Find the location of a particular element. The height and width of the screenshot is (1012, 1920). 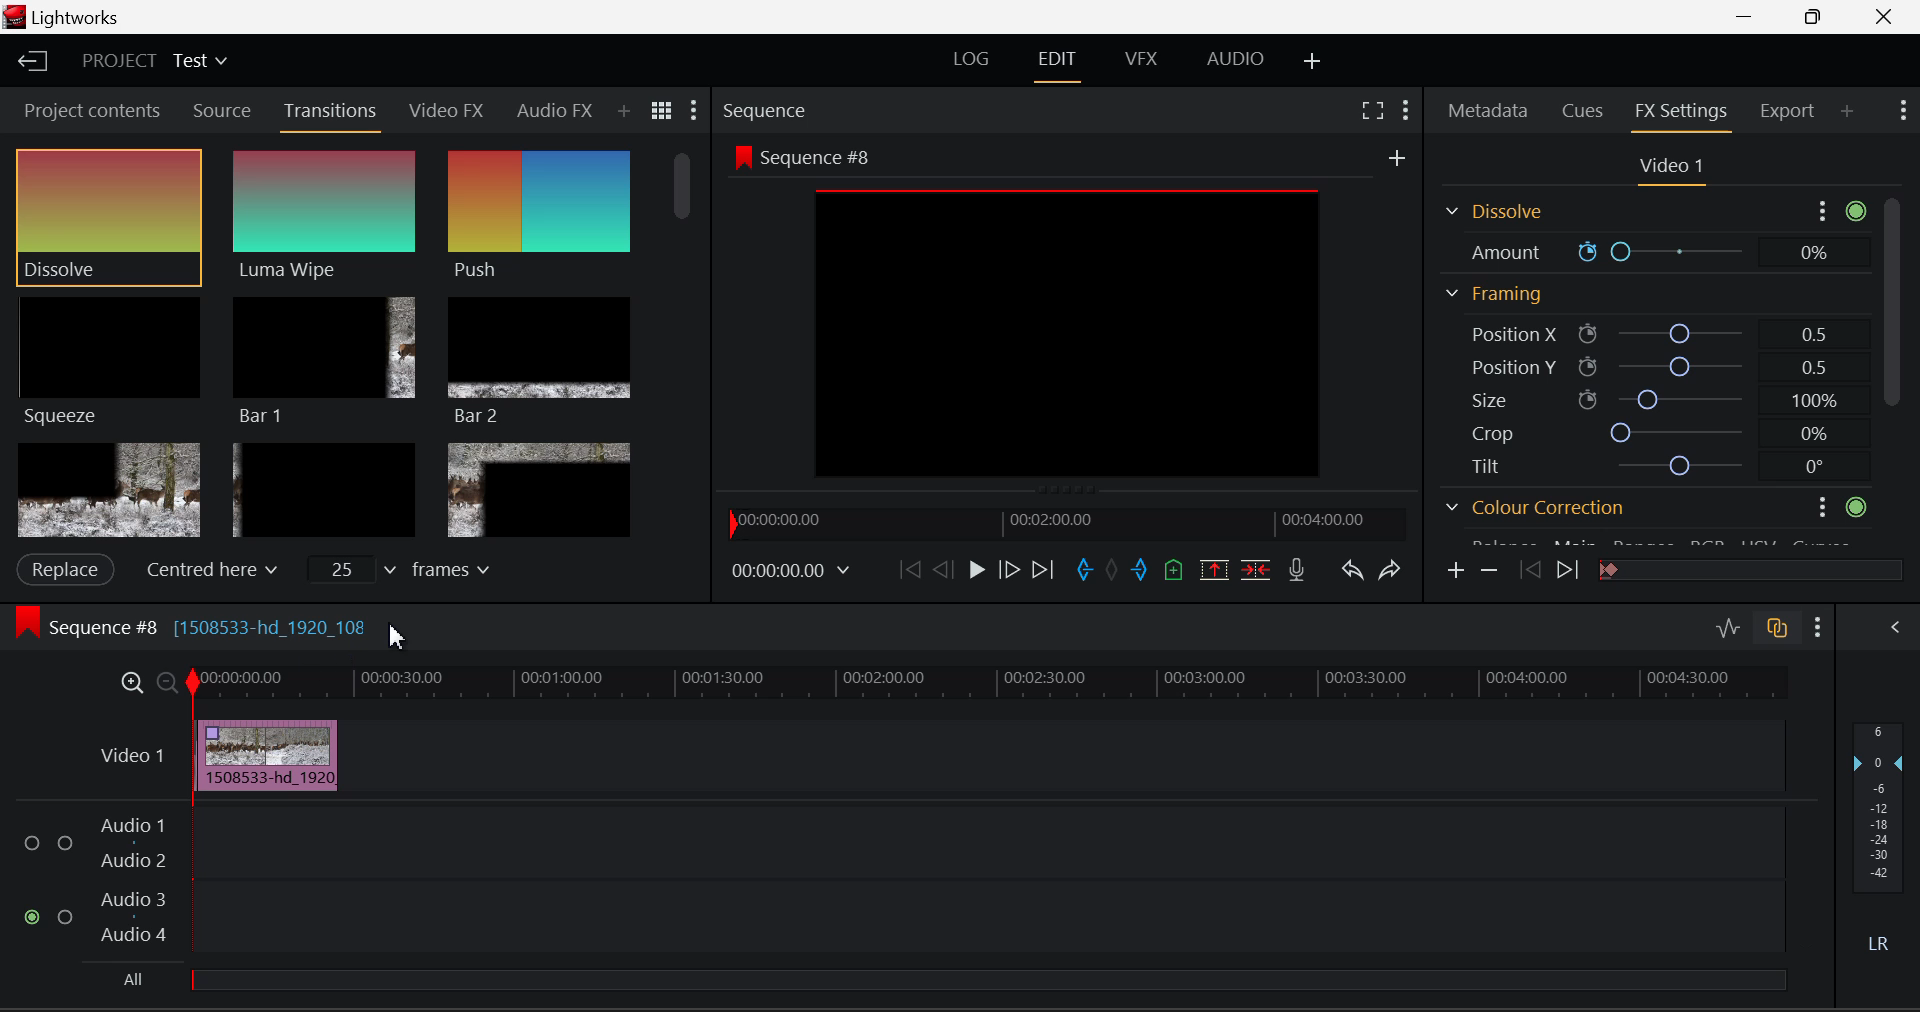

AUDIO Layout is located at coordinates (1228, 61).